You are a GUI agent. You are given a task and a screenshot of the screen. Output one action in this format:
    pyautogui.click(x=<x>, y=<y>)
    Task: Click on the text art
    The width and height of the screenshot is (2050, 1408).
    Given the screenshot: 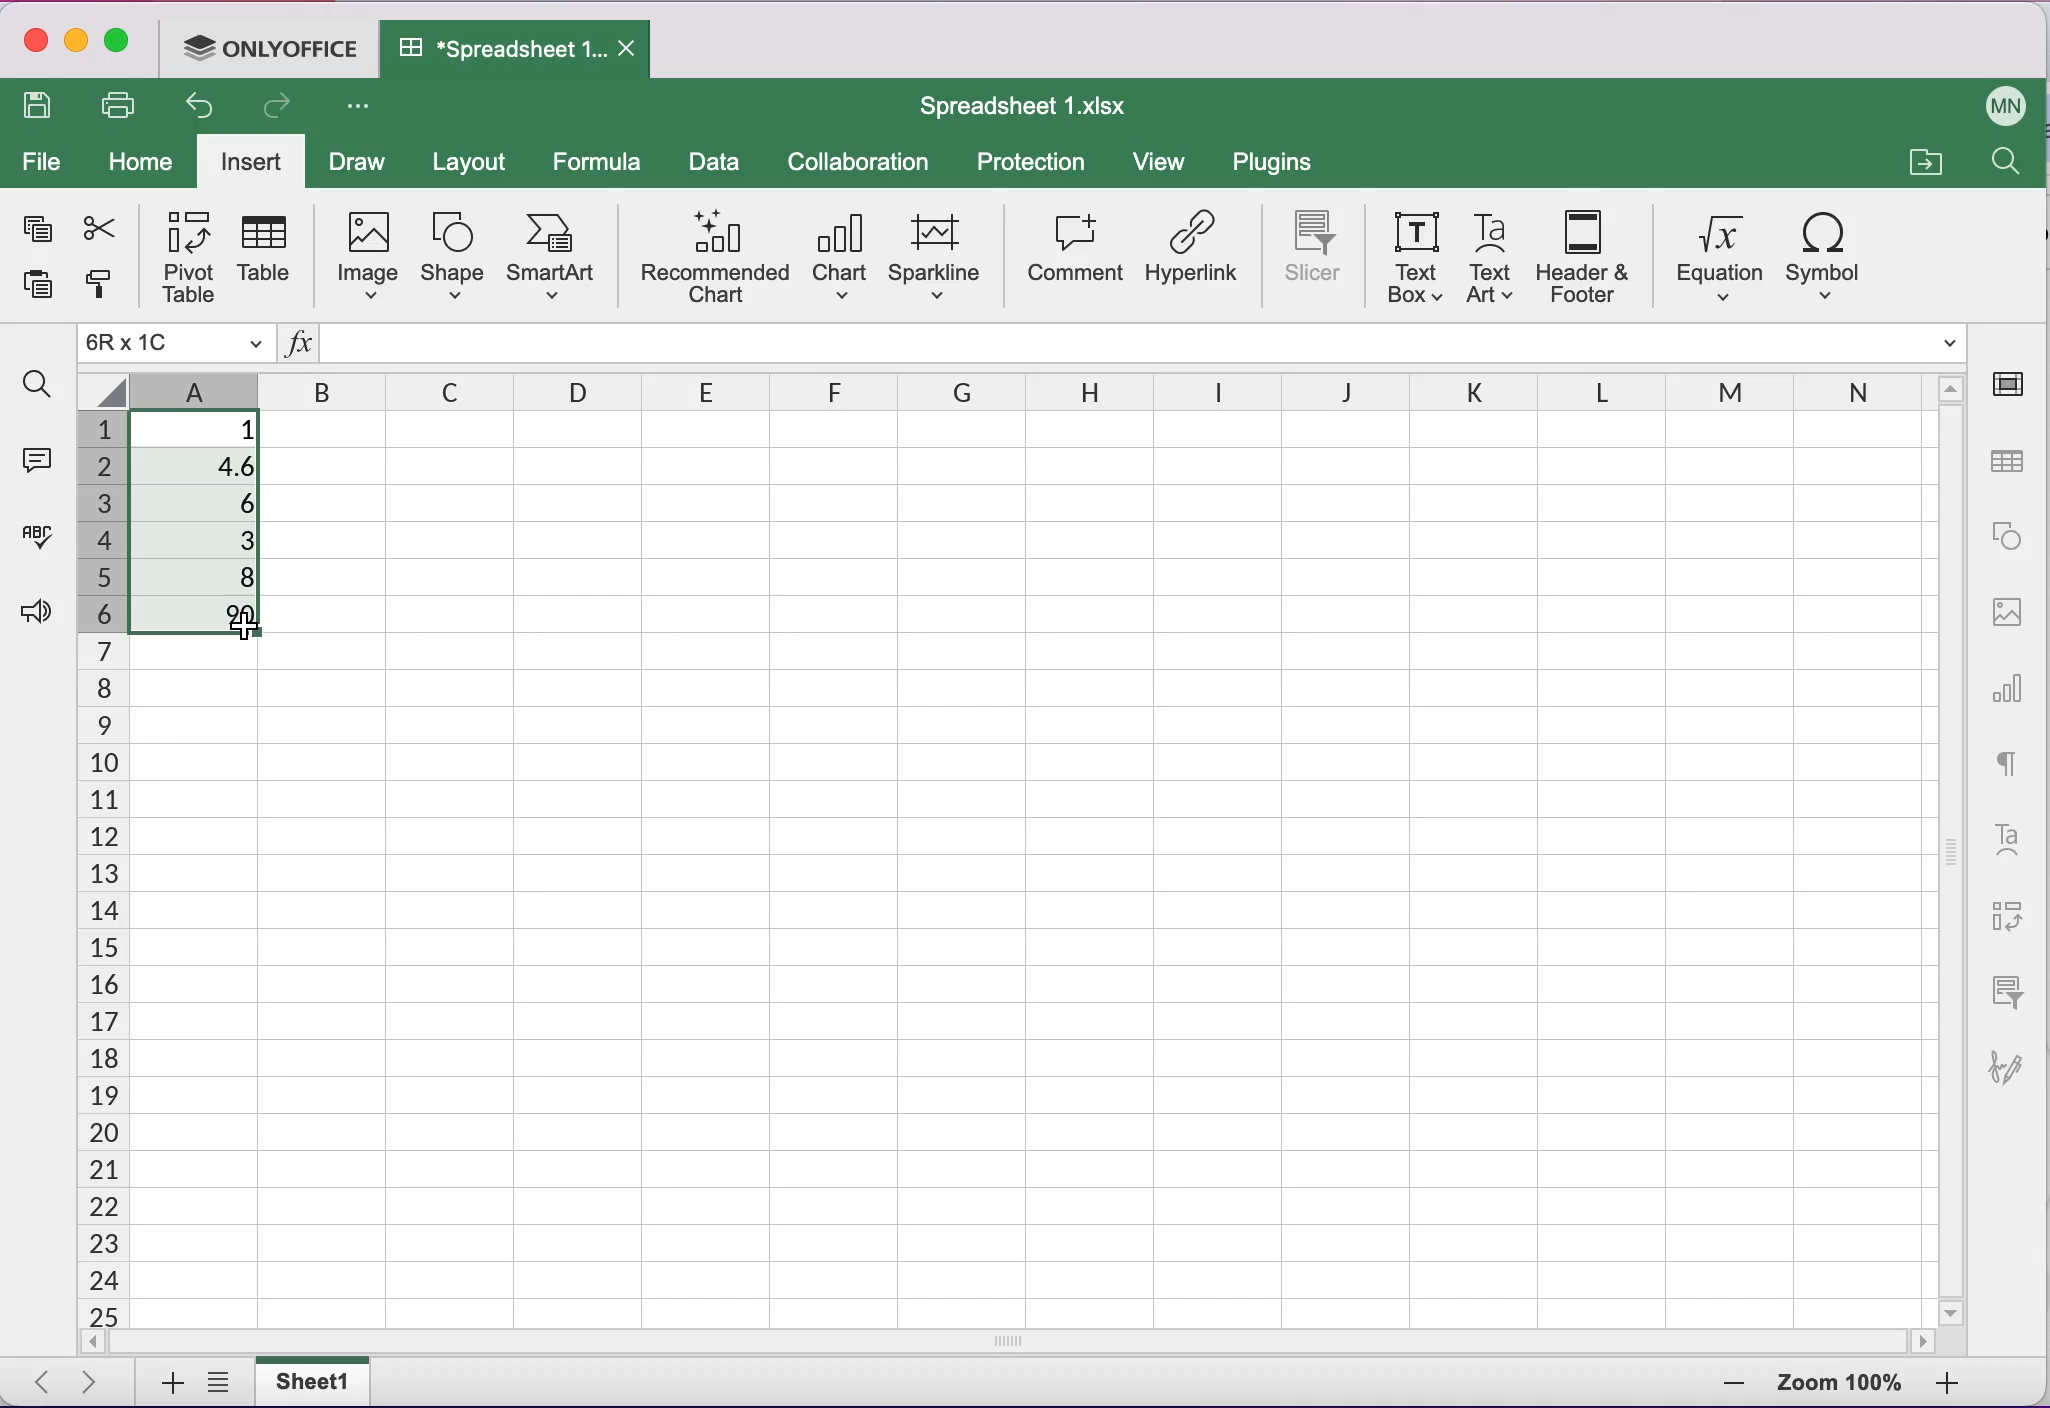 What is the action you would take?
    pyautogui.click(x=1489, y=259)
    